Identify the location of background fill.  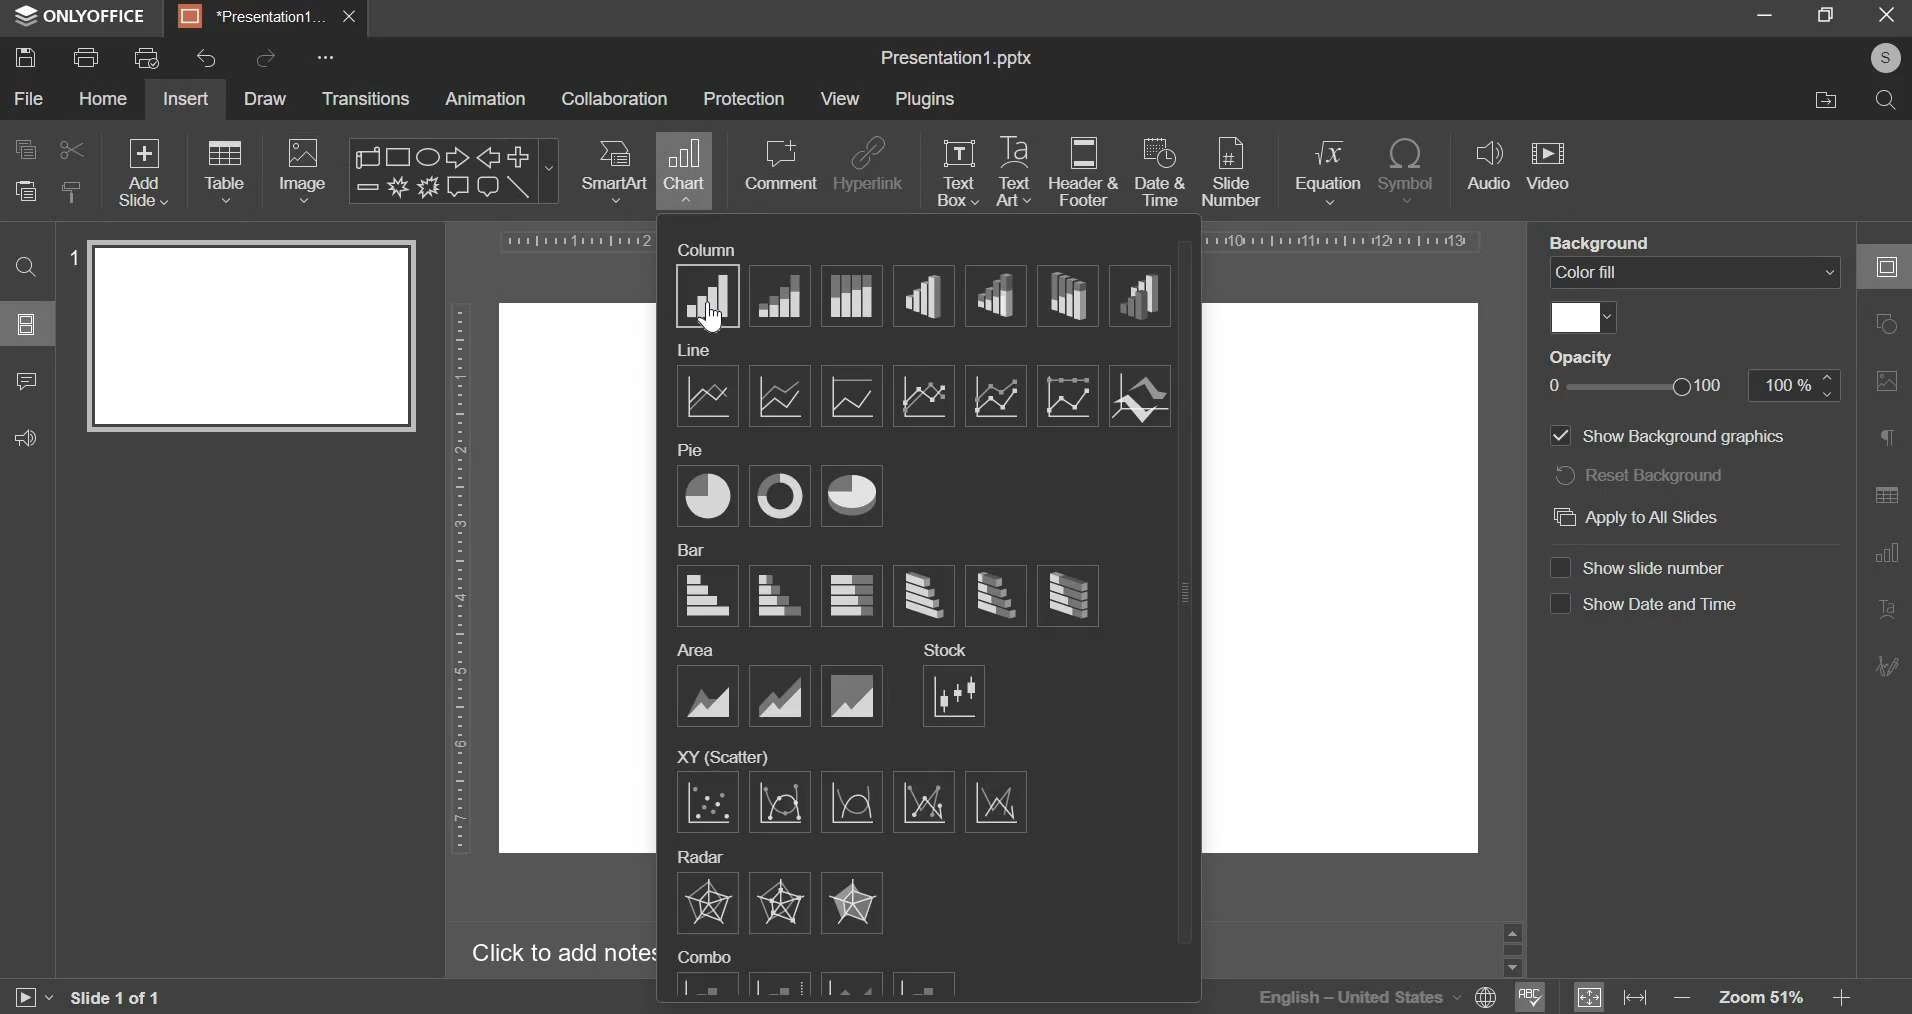
(1697, 273).